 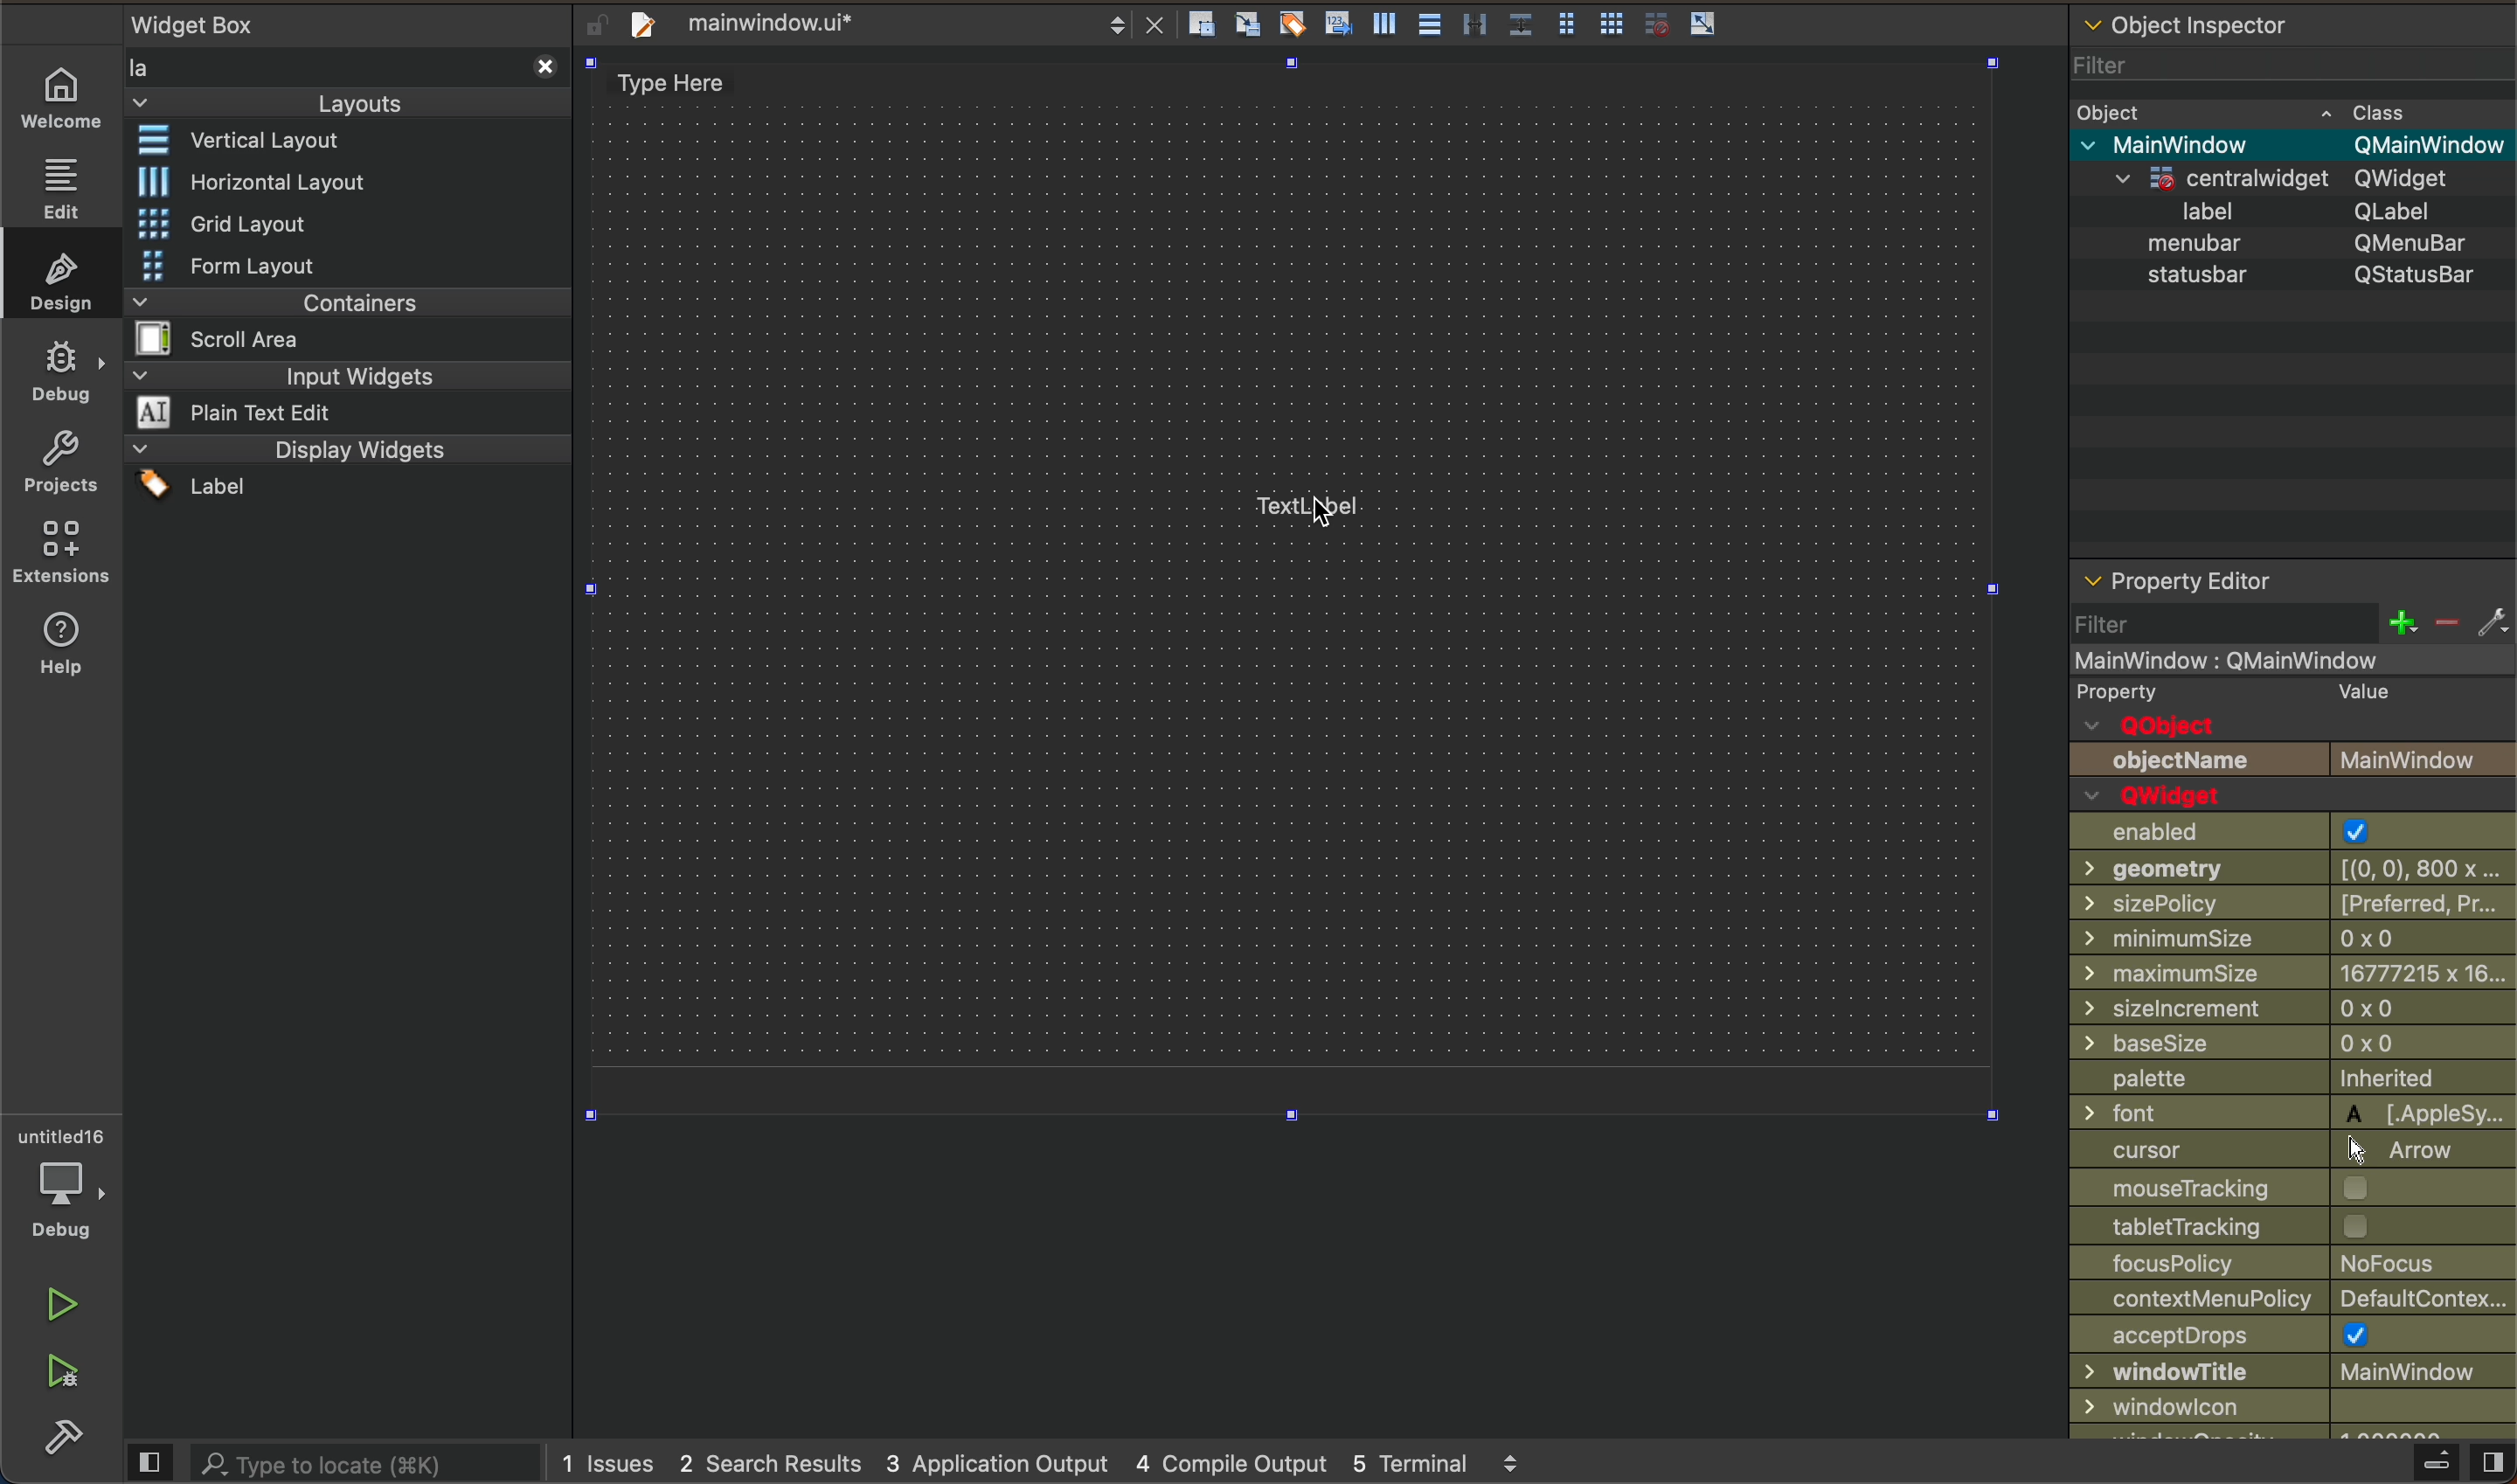 What do you see at coordinates (2288, 620) in the screenshot?
I see `filter section` at bounding box center [2288, 620].